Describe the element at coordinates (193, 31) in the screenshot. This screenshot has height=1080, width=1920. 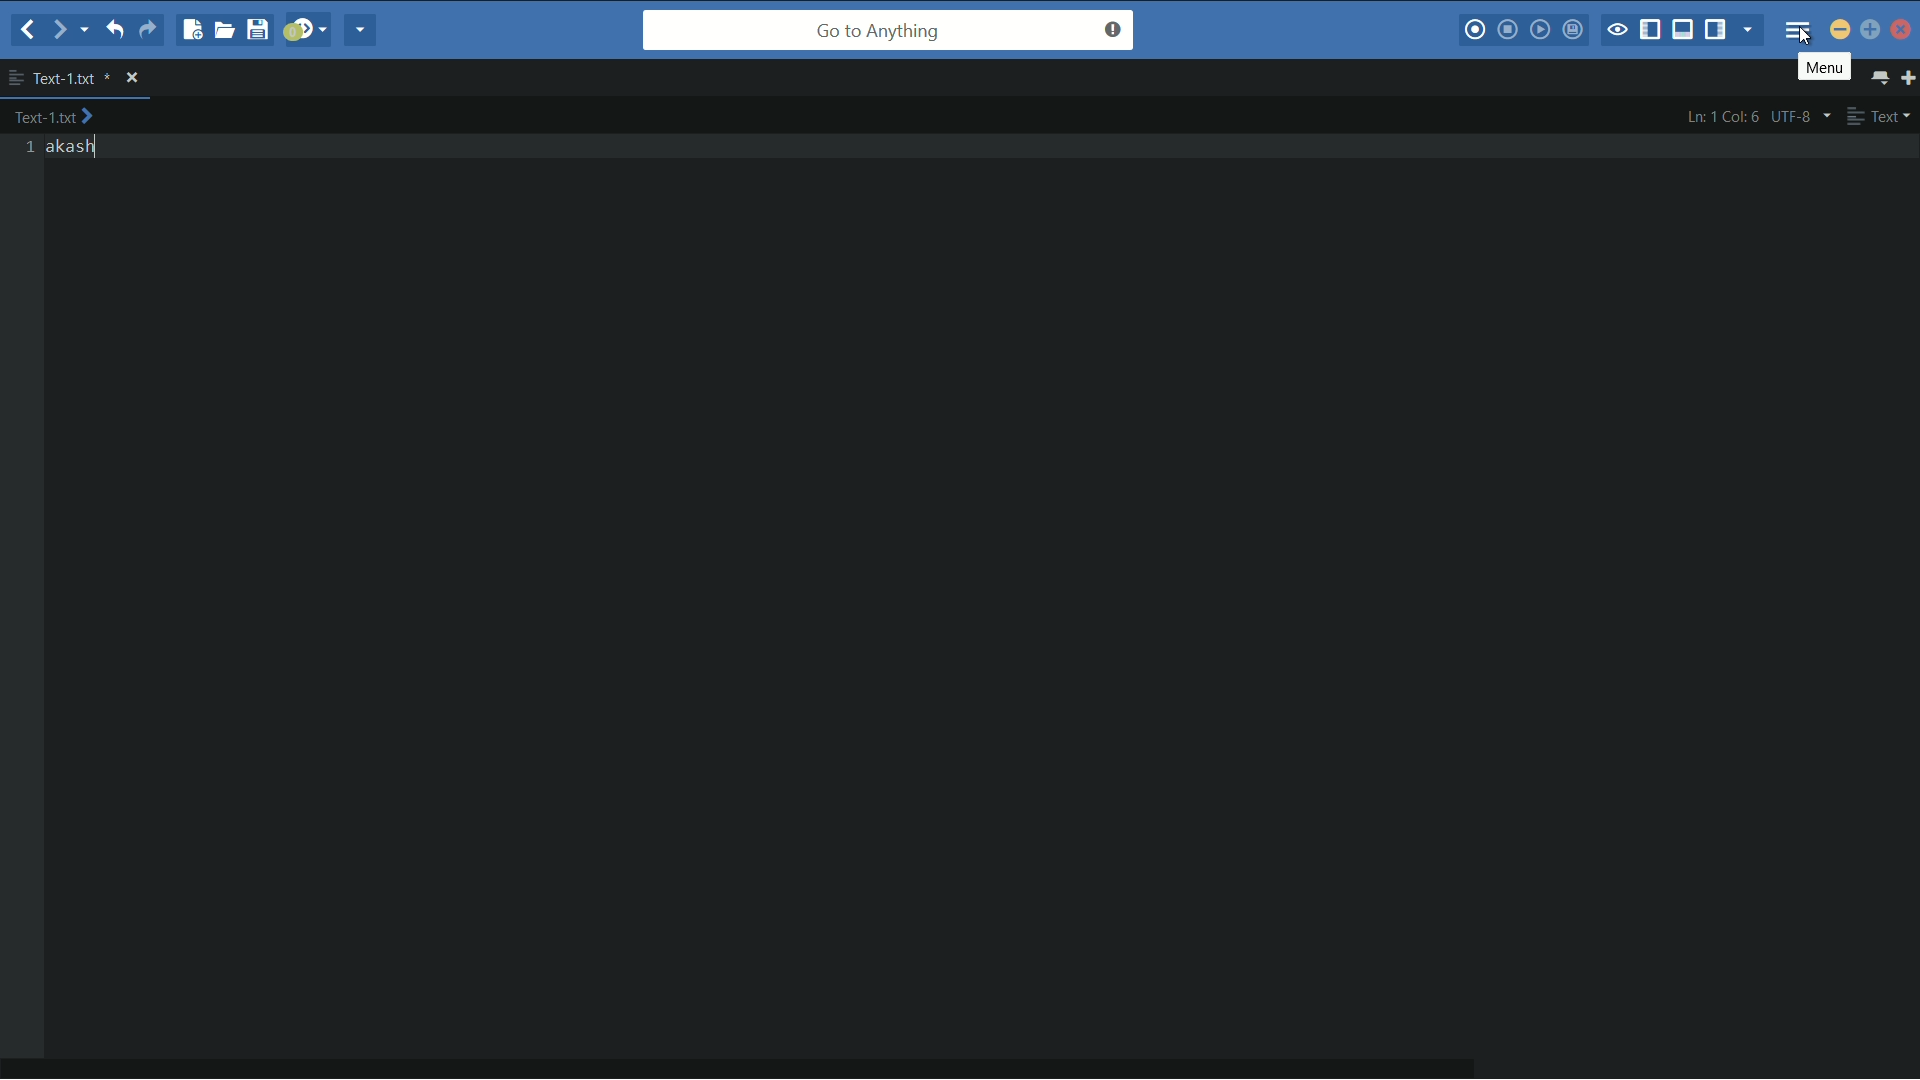
I see `new file` at that location.